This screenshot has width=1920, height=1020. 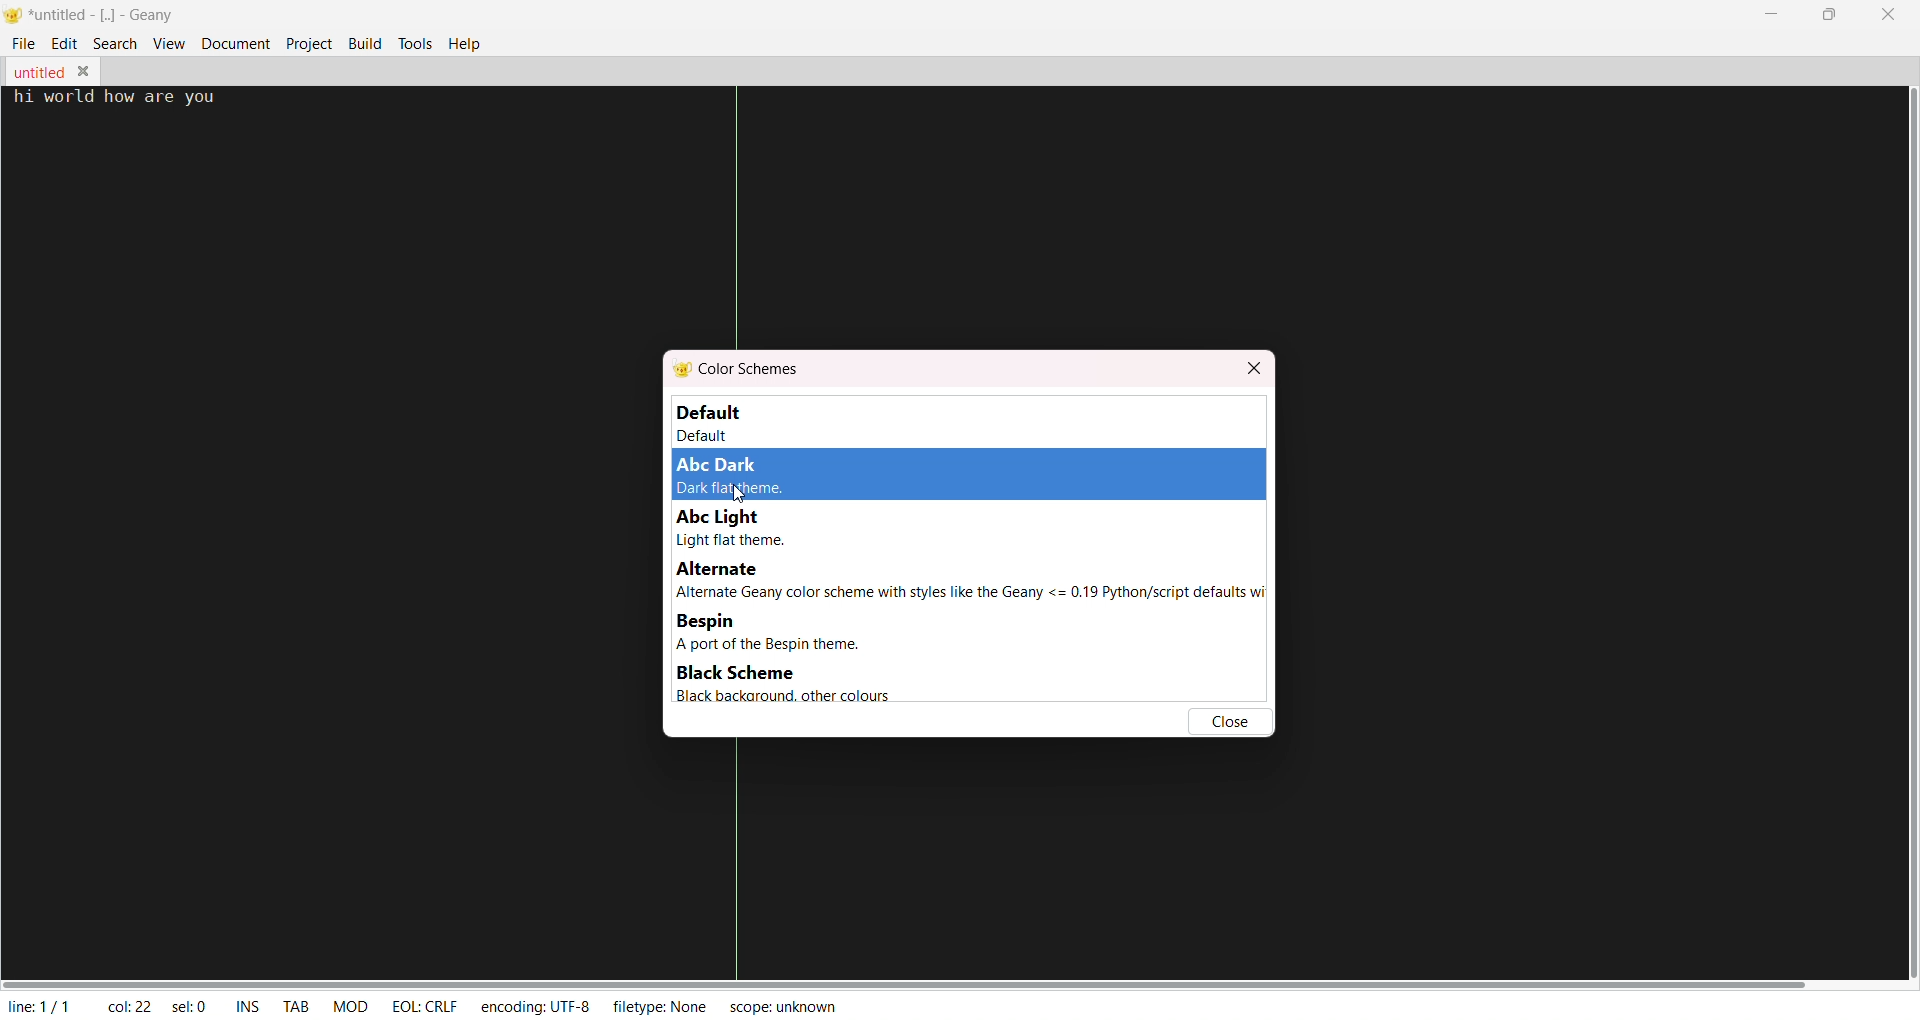 I want to click on title, so click(x=105, y=16).